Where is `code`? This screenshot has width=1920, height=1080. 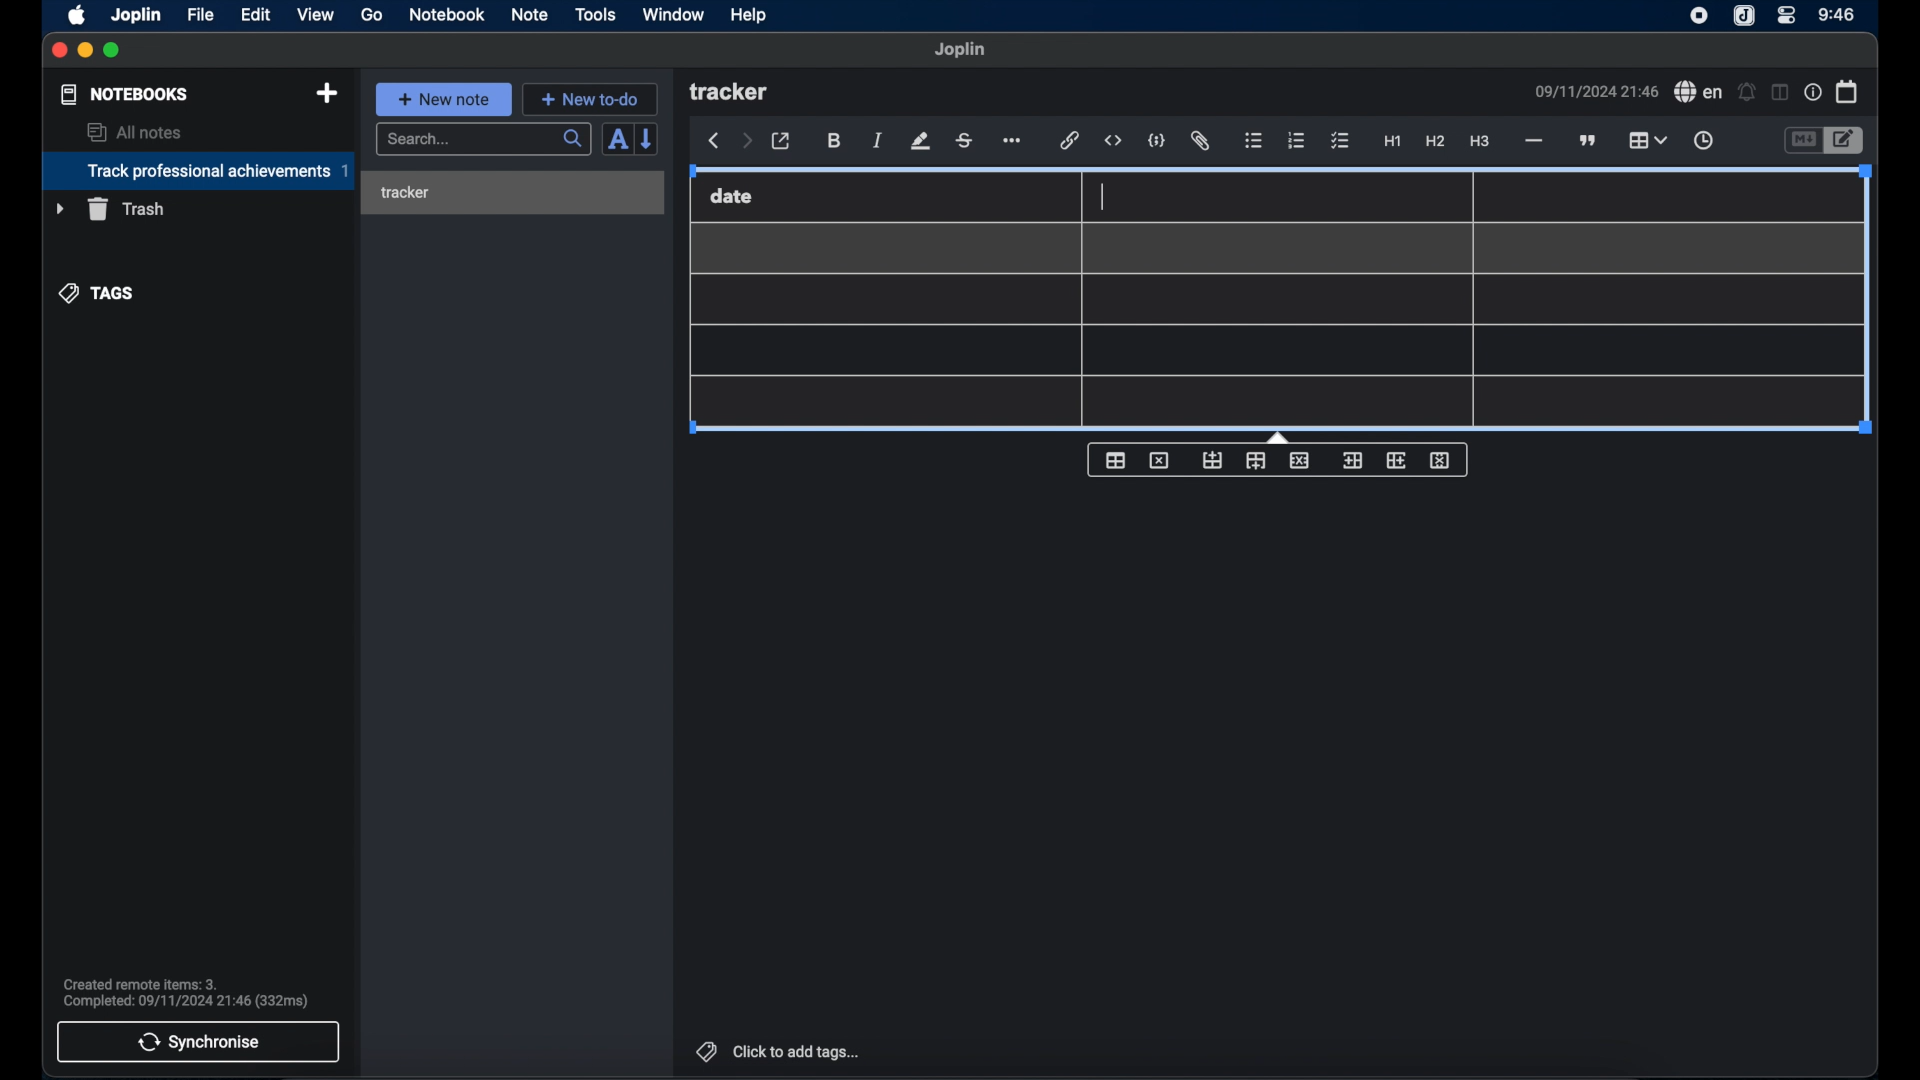 code is located at coordinates (1158, 140).